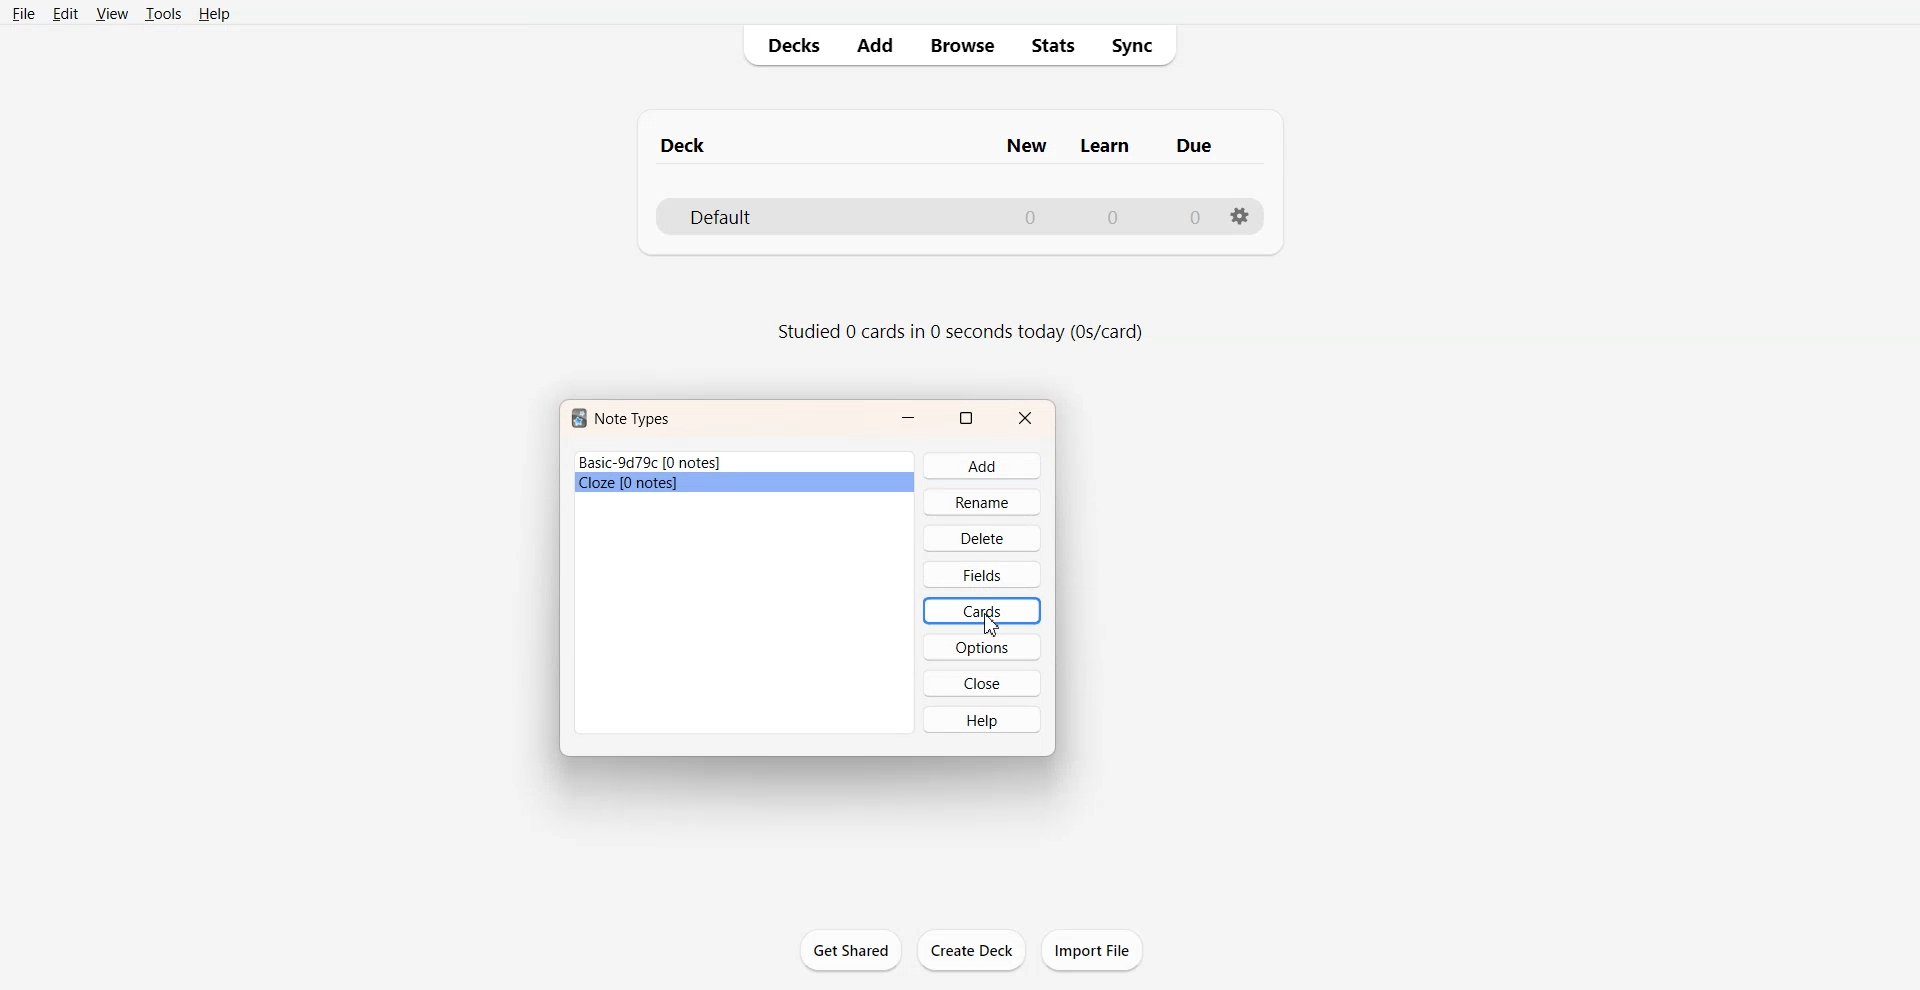 The image size is (1920, 990). Describe the element at coordinates (745, 484) in the screenshot. I see `File` at that location.